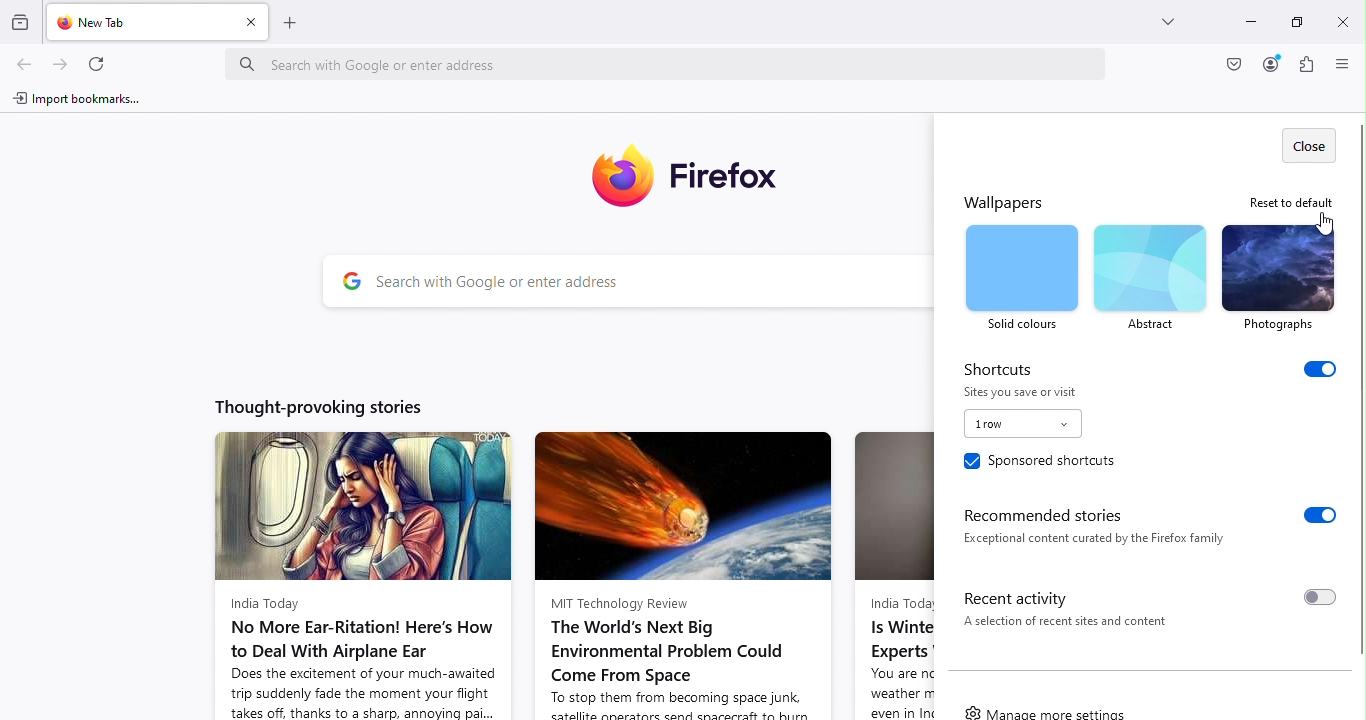 This screenshot has height=720, width=1366. What do you see at coordinates (1300, 24) in the screenshot?
I see `Maximize` at bounding box center [1300, 24].